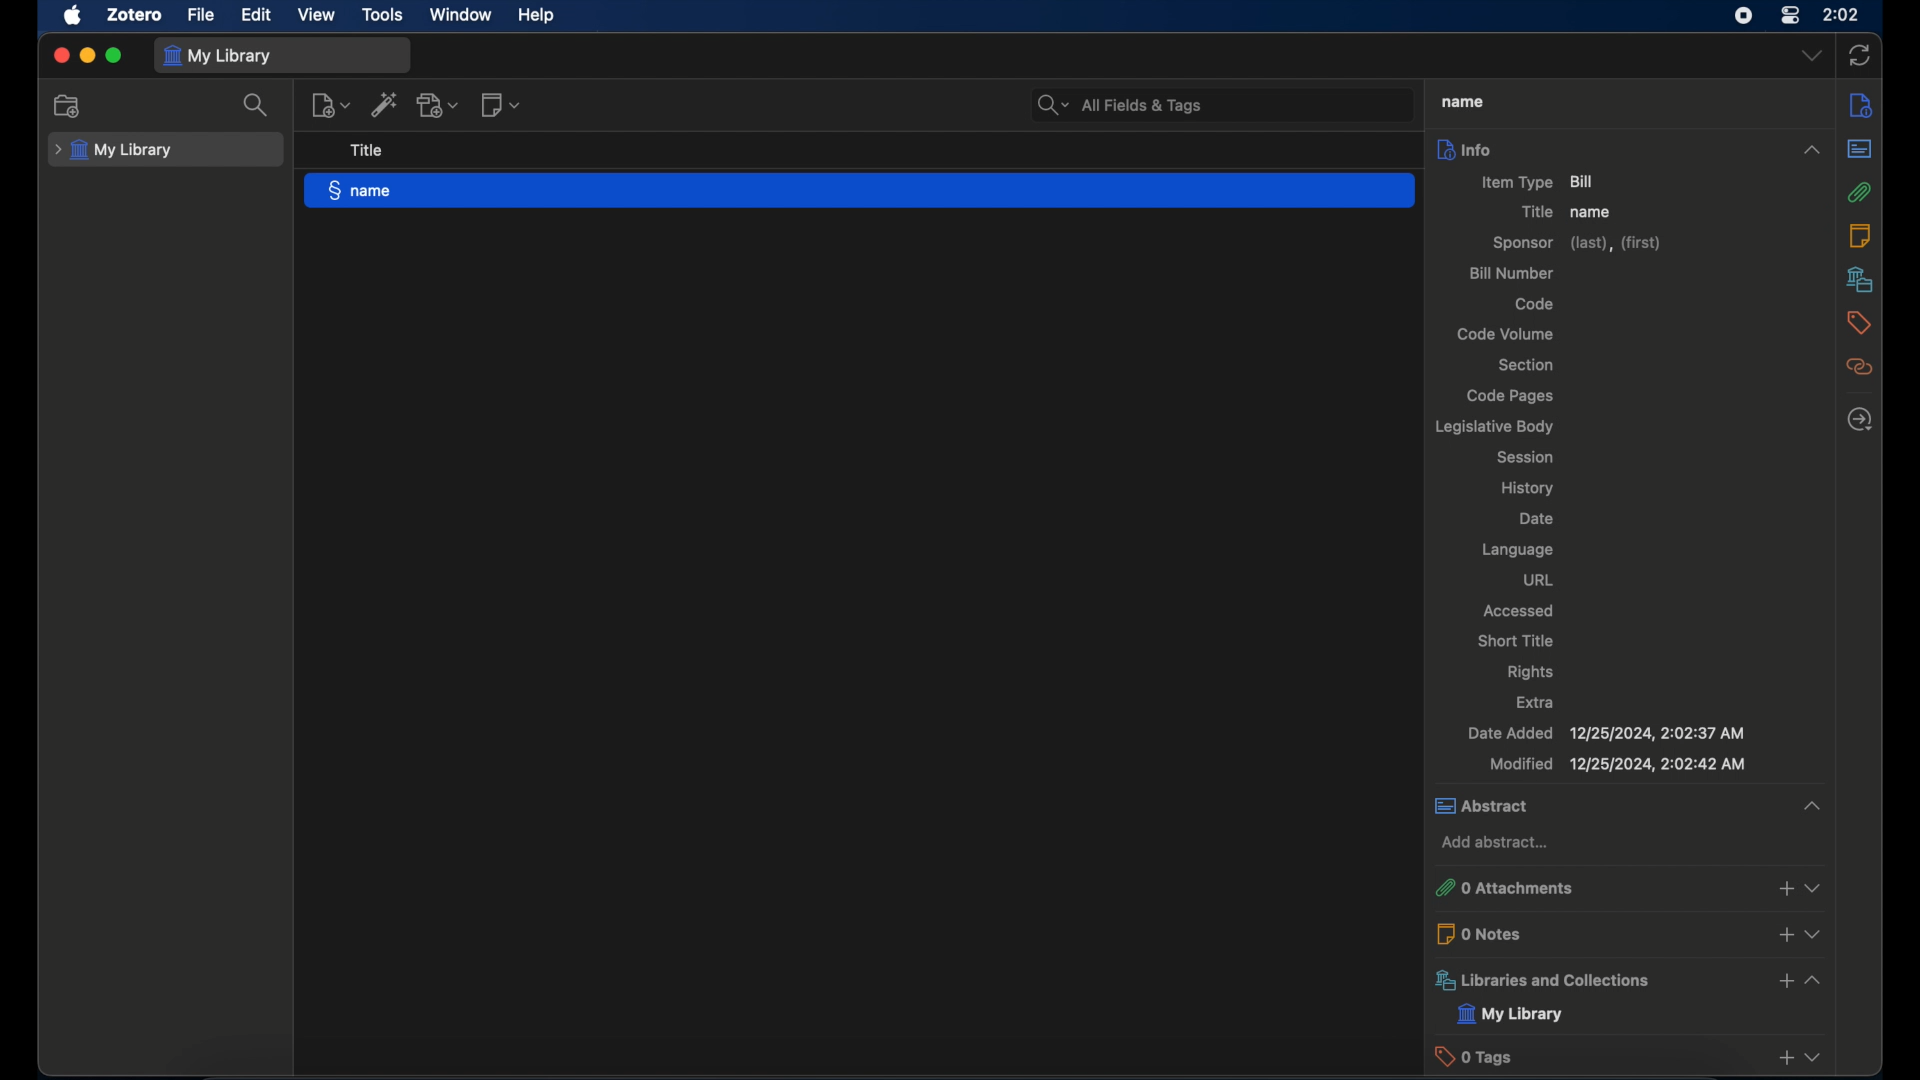  Describe the element at coordinates (256, 104) in the screenshot. I see `search` at that location.